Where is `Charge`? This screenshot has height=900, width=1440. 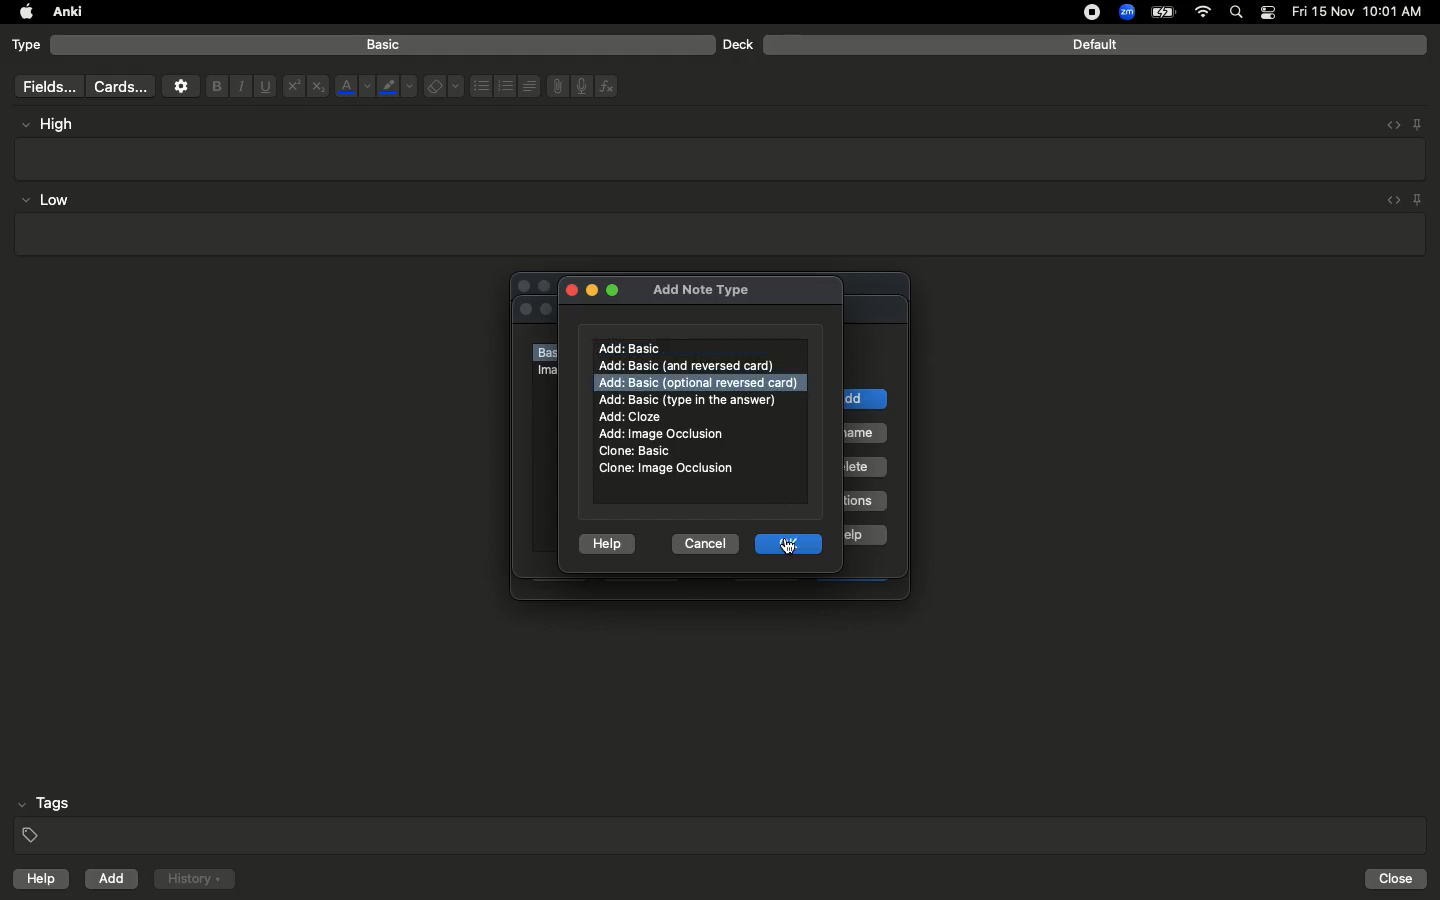
Charge is located at coordinates (1162, 12).